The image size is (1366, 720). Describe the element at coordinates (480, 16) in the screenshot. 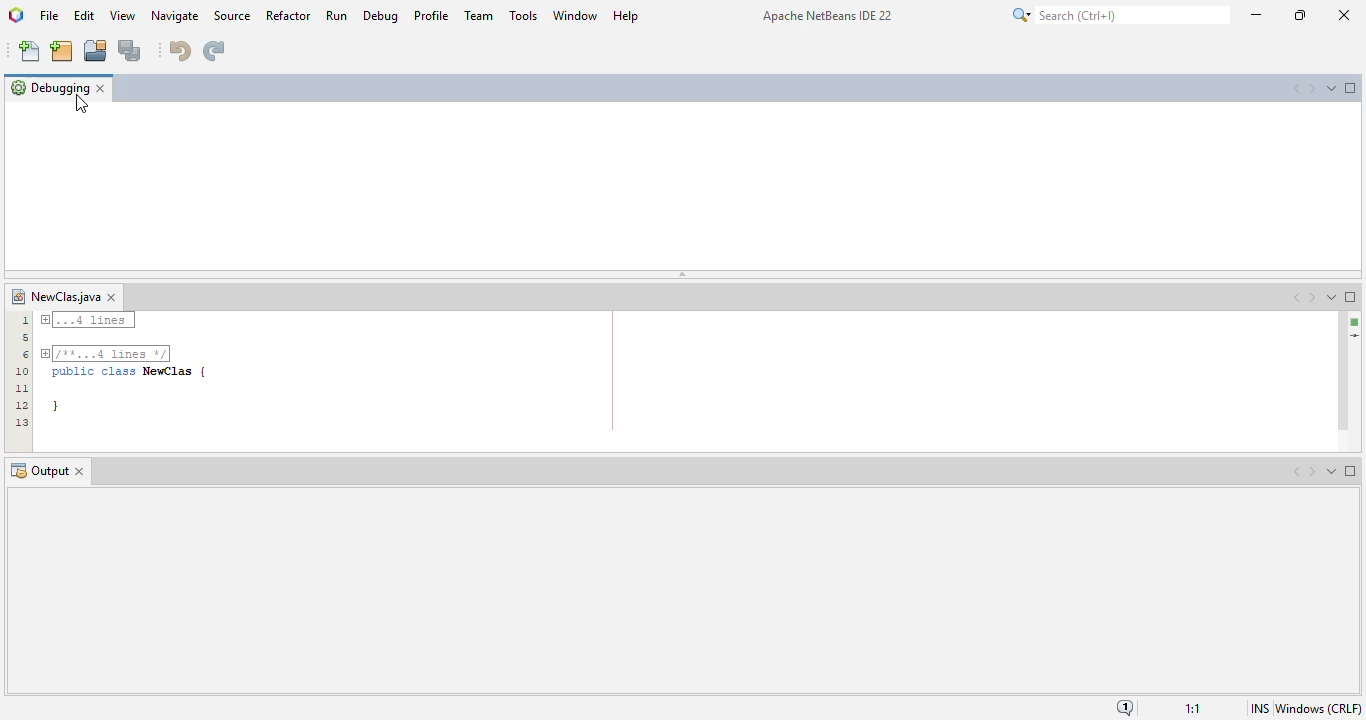

I see `team` at that location.